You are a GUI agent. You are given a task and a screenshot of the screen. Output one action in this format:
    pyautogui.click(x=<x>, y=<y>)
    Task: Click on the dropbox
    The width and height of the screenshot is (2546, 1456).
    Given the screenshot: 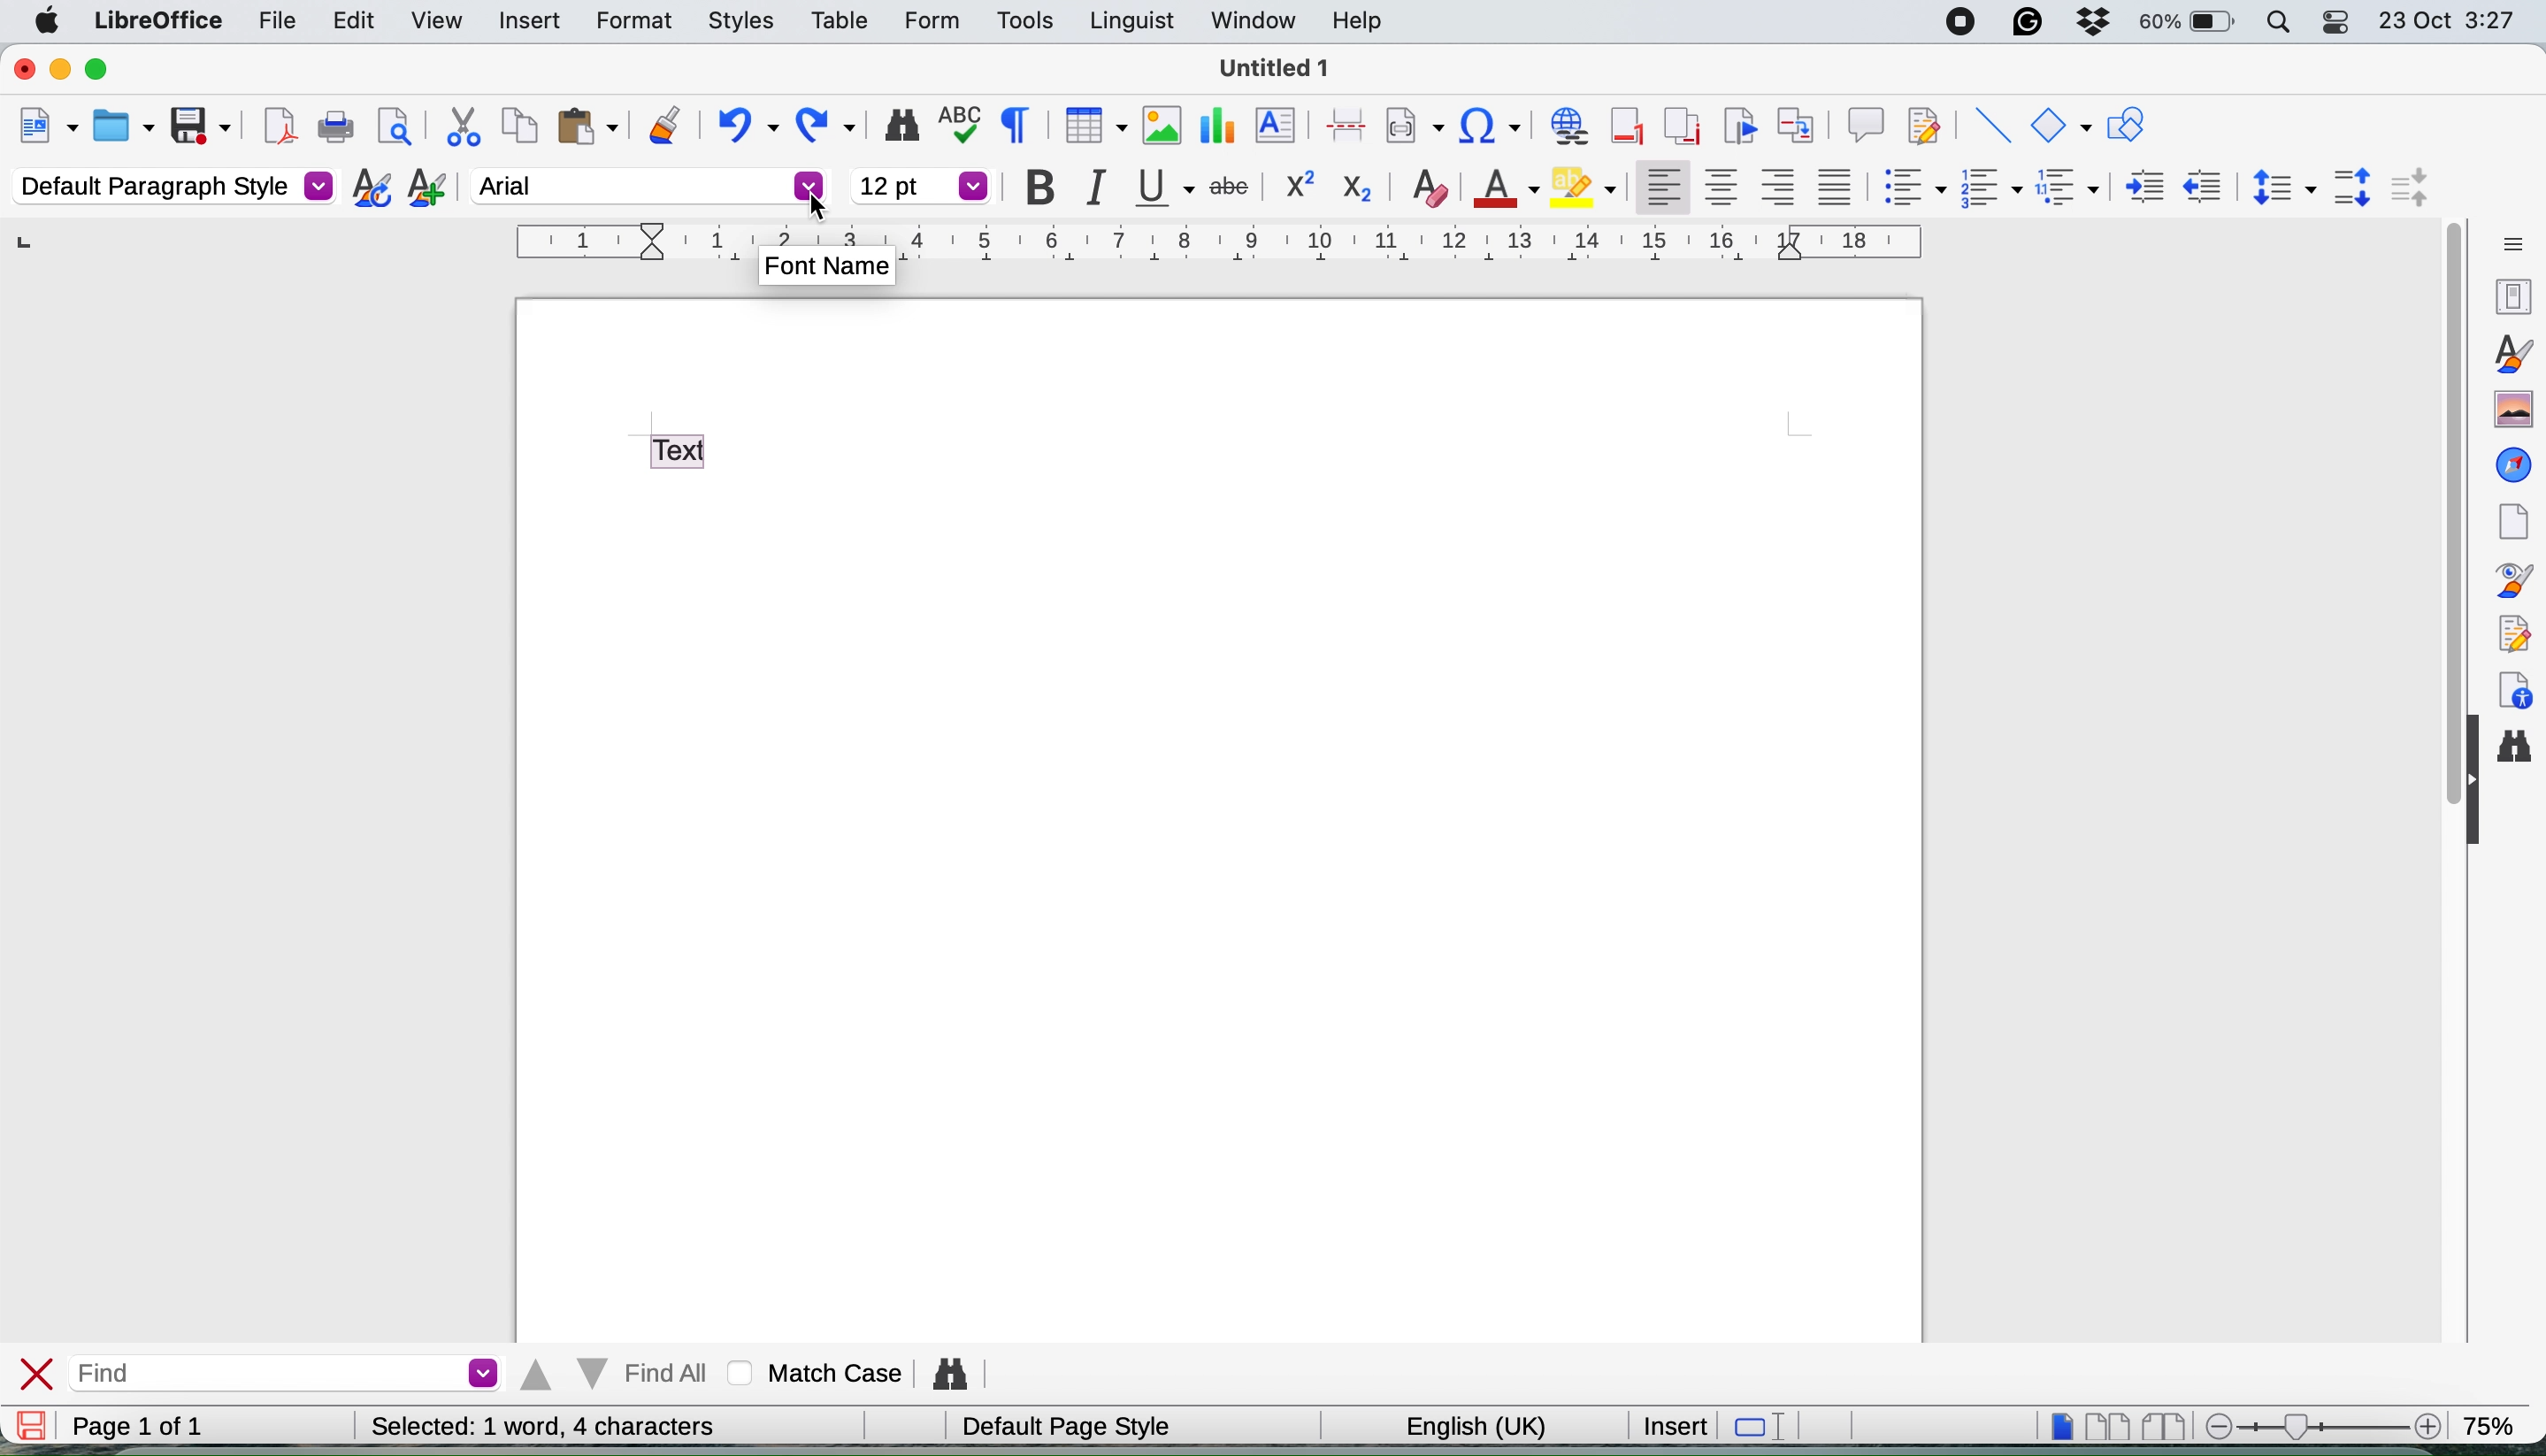 What is the action you would take?
    pyautogui.click(x=2090, y=20)
    